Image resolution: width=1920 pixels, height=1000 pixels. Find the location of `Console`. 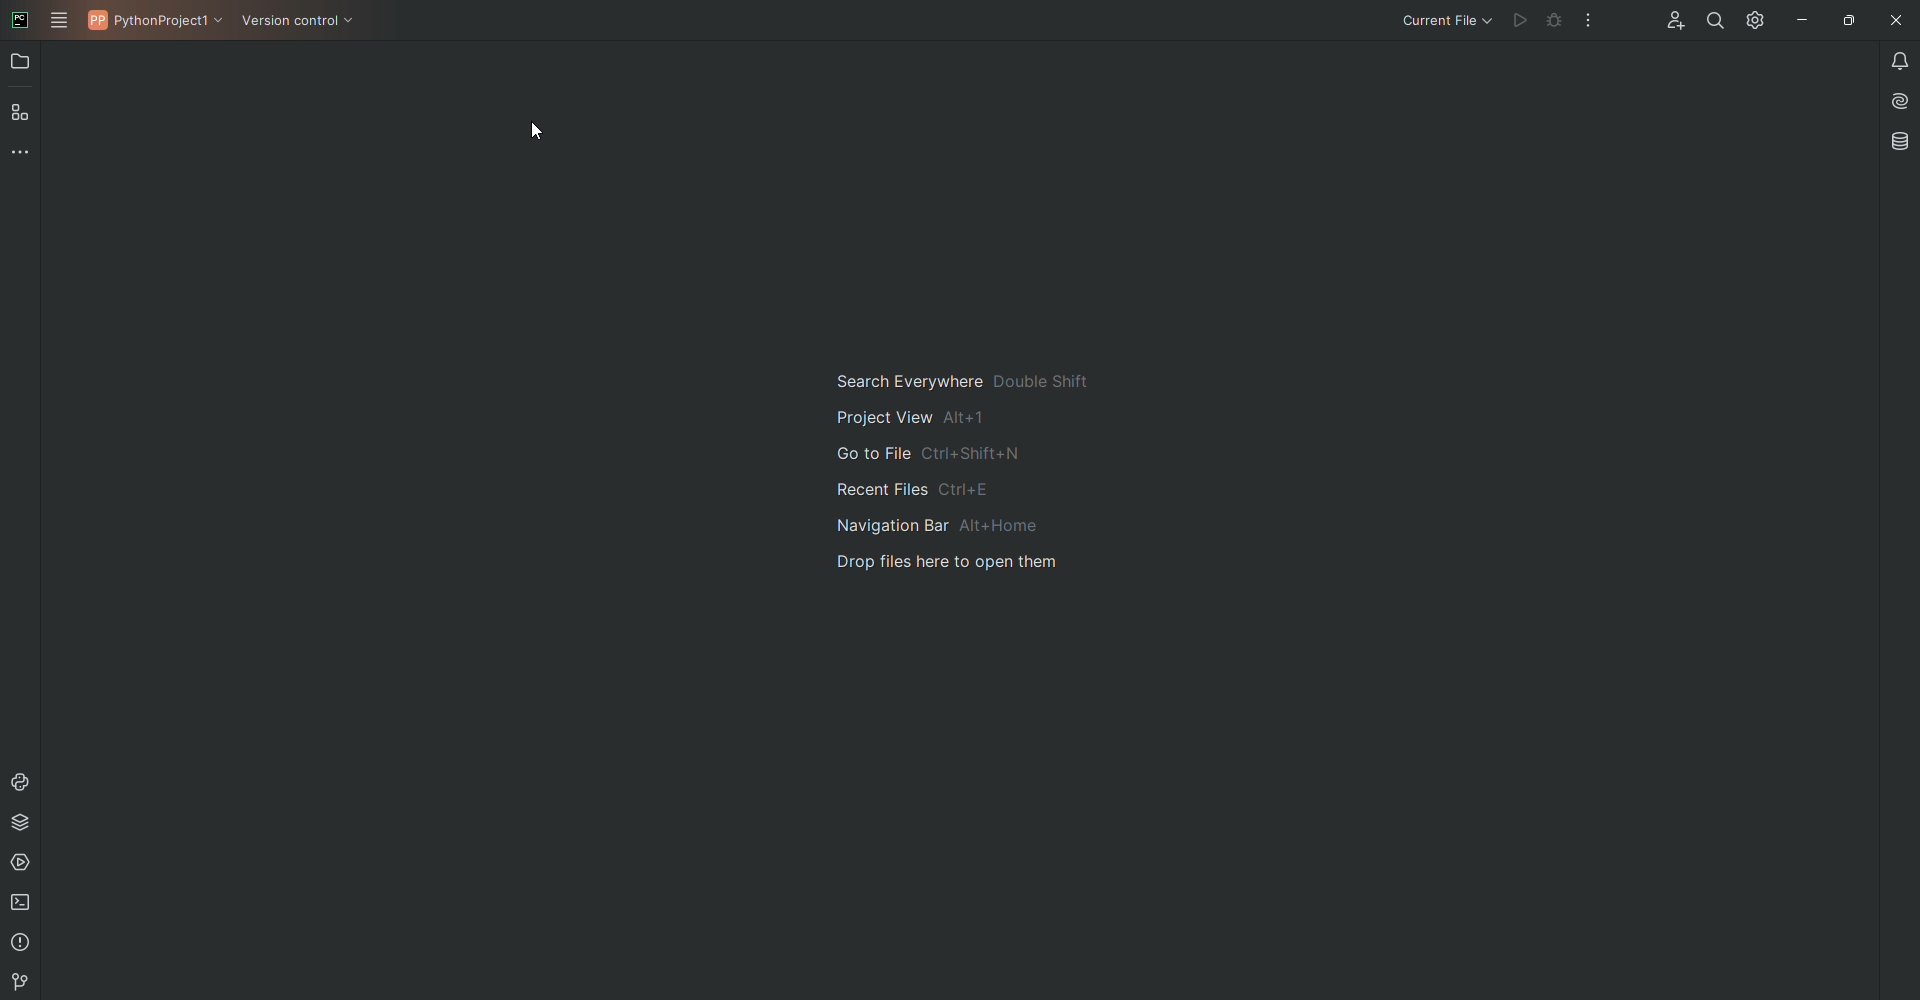

Console is located at coordinates (24, 781).